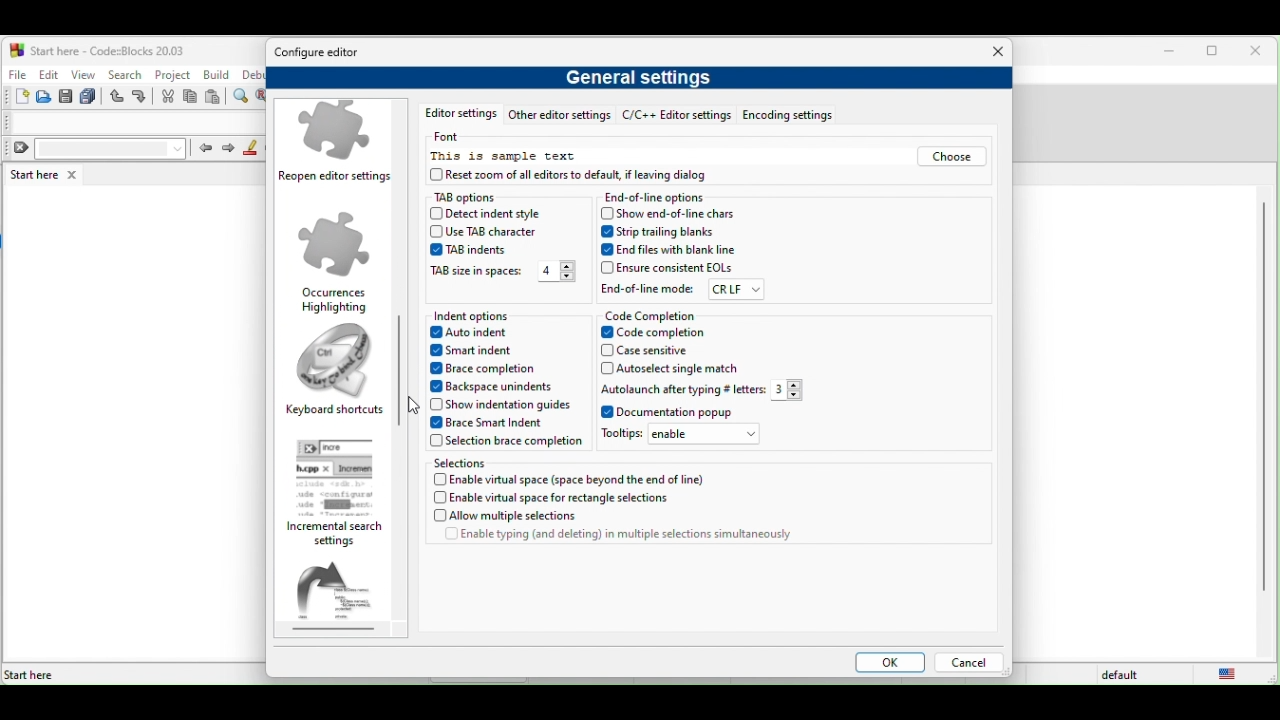 The image size is (1280, 720). Describe the element at coordinates (48, 74) in the screenshot. I see `edit` at that location.